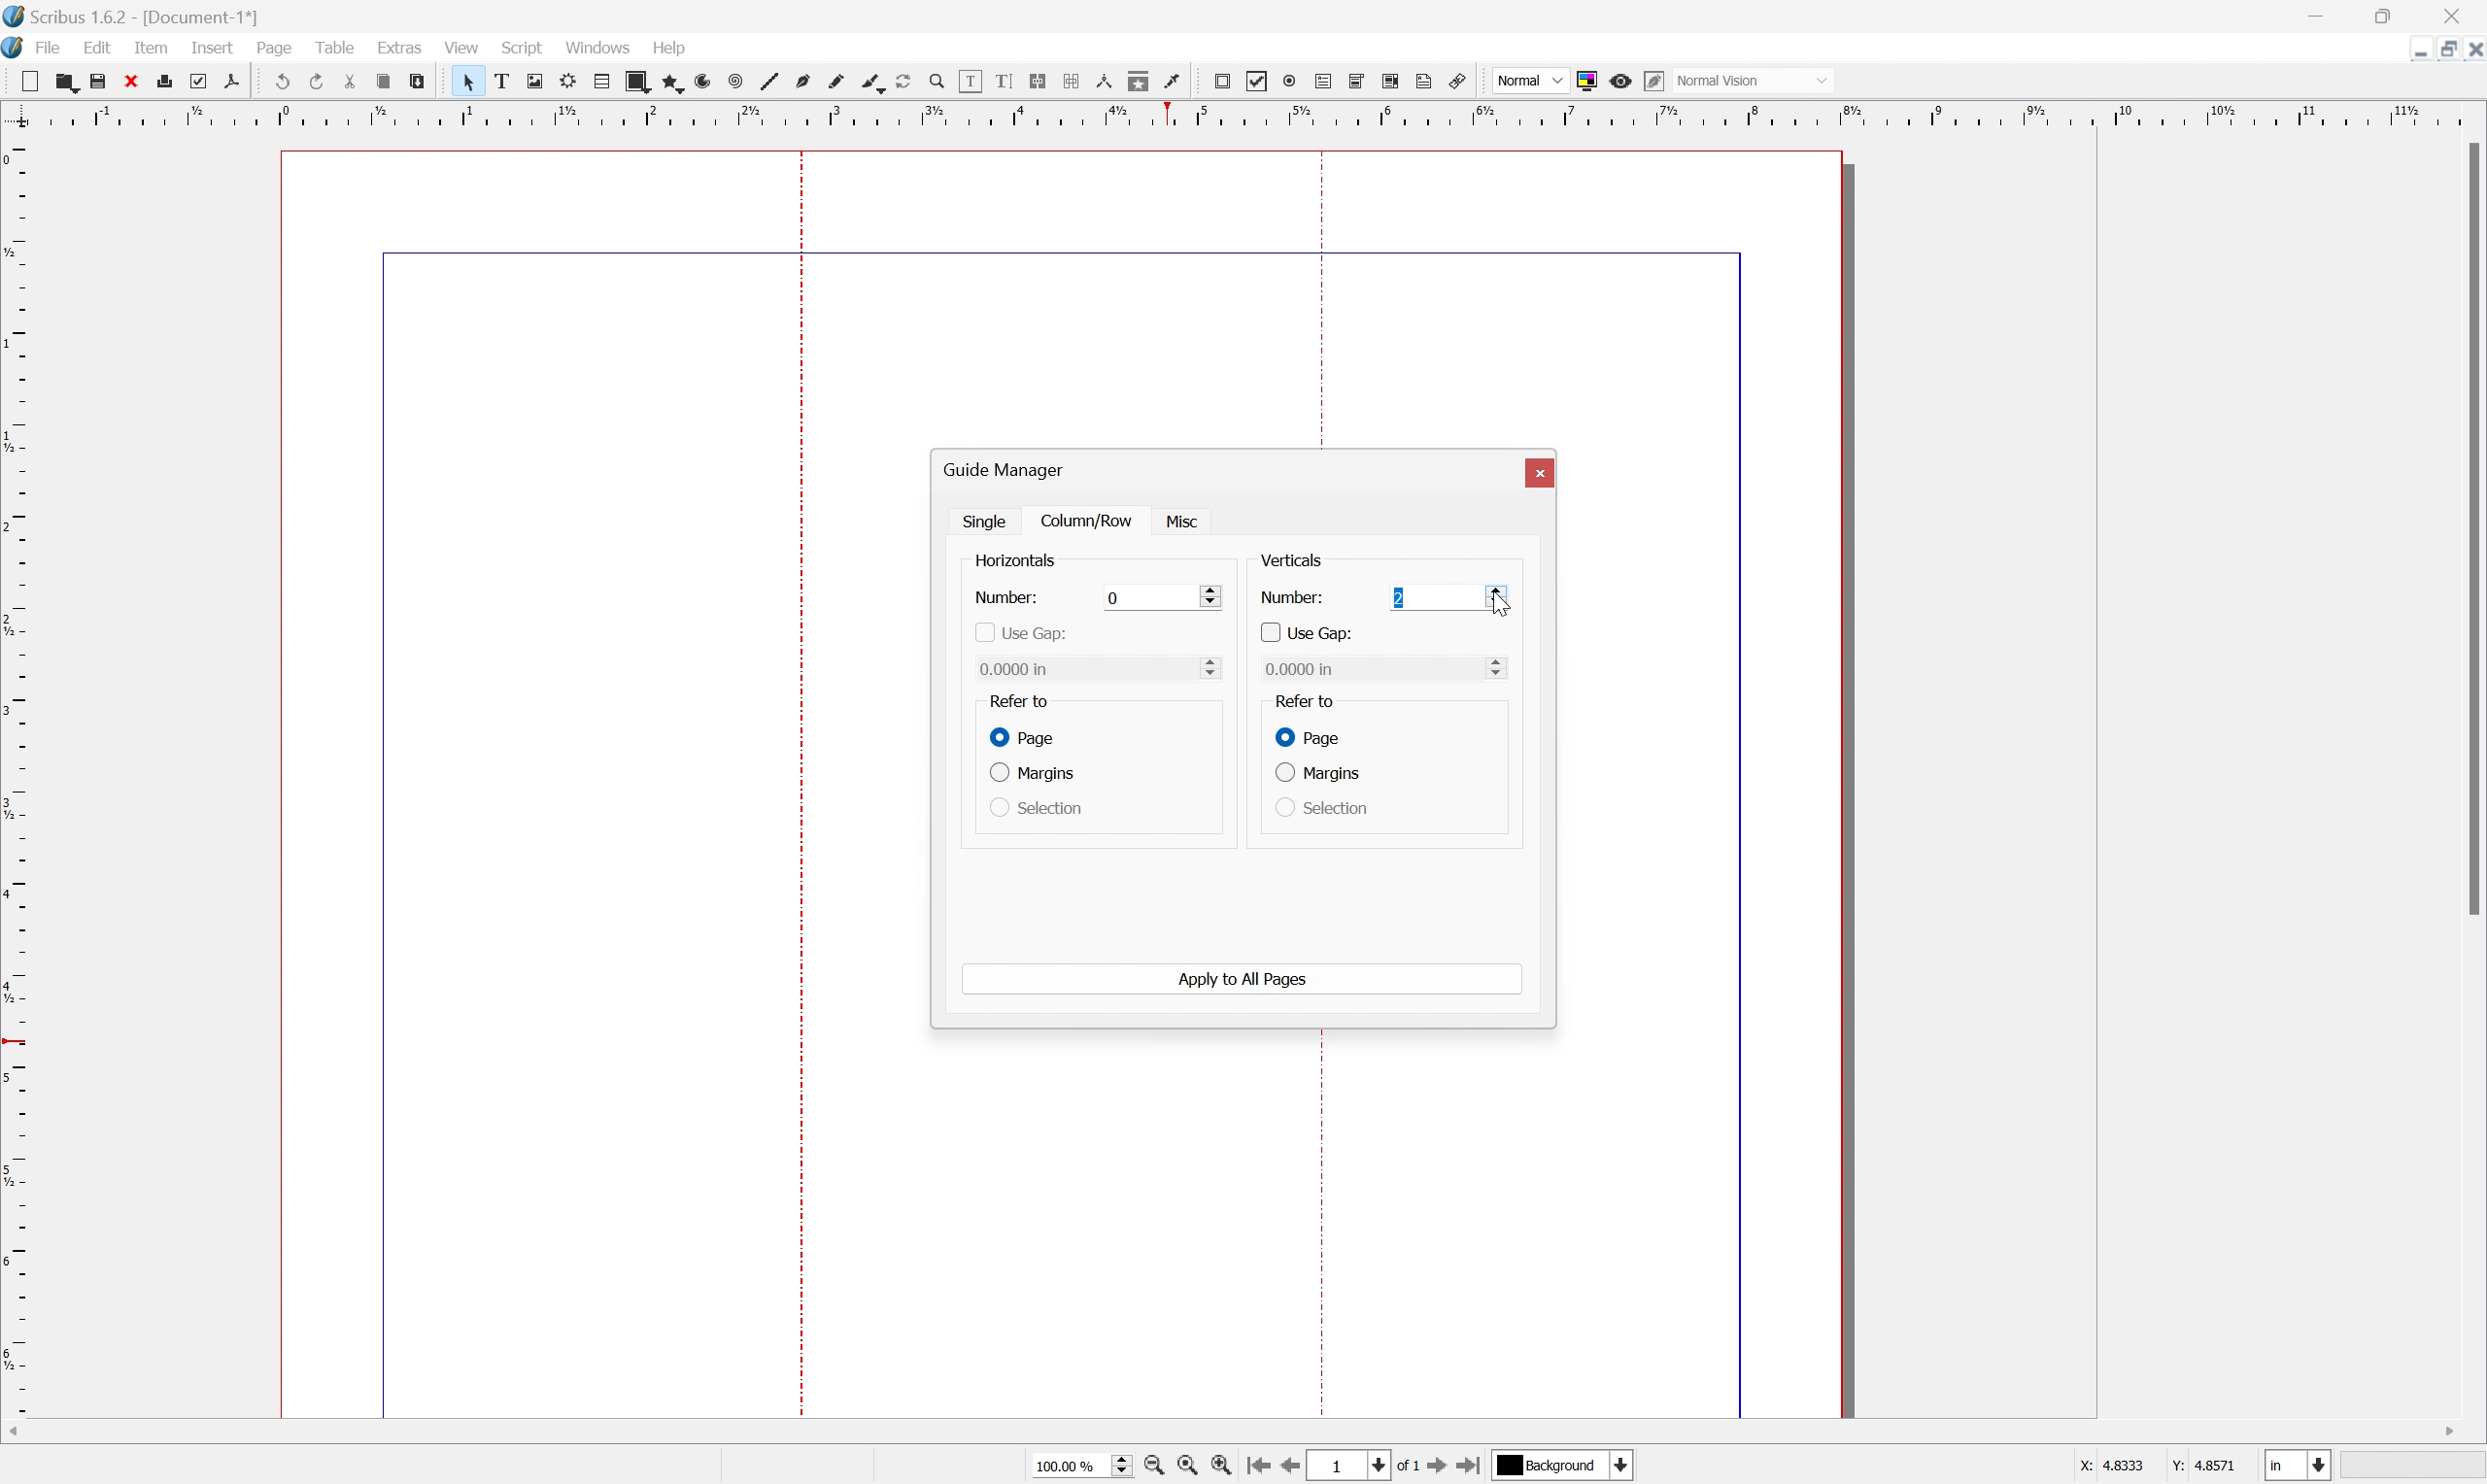 This screenshot has height=1484, width=2487. I want to click on shape, so click(638, 83).